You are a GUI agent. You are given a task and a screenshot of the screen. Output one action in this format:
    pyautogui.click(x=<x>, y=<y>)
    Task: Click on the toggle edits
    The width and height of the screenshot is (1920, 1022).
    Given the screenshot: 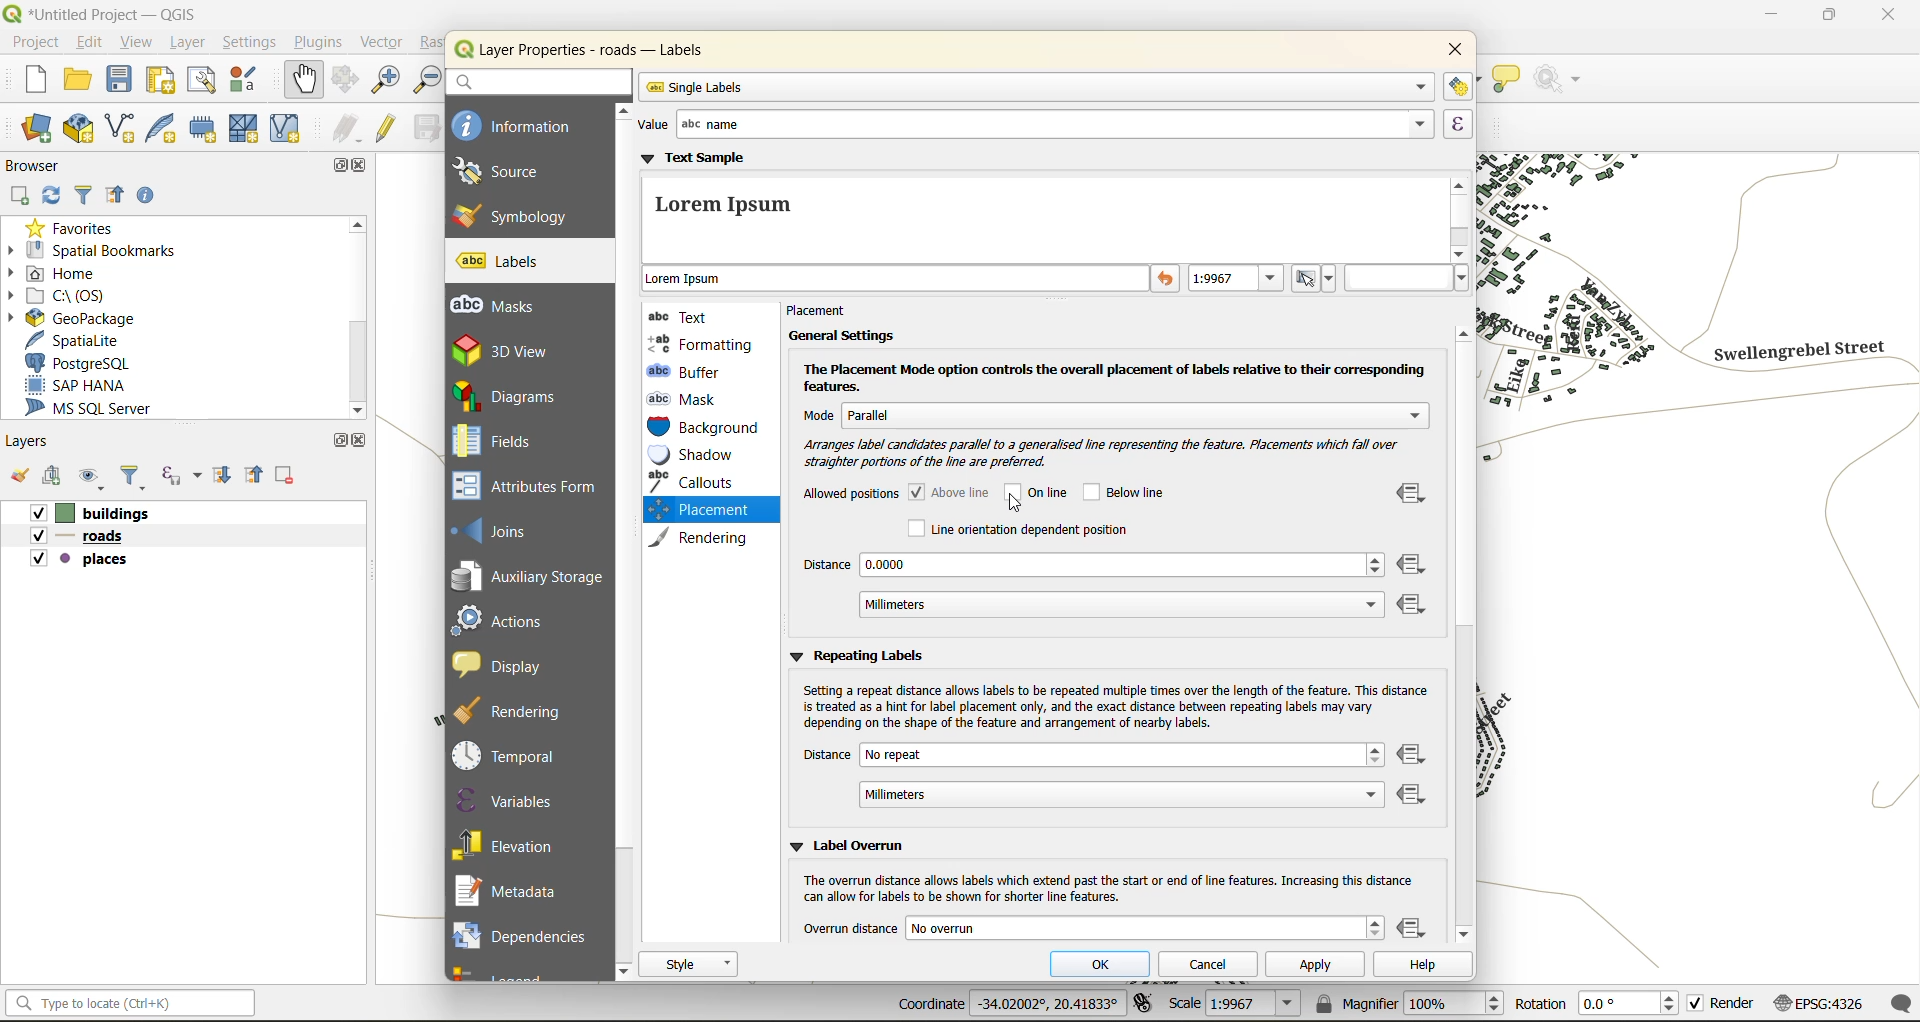 What is the action you would take?
    pyautogui.click(x=390, y=130)
    